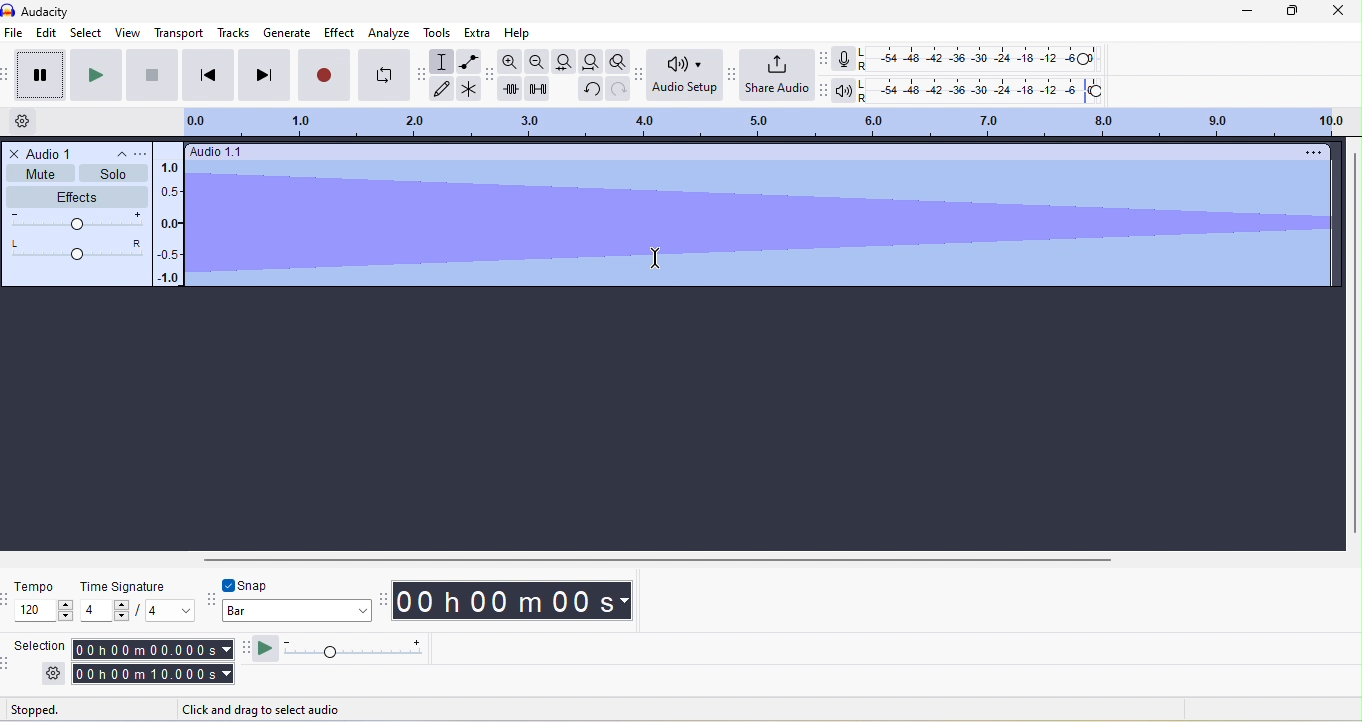 The width and height of the screenshot is (1362, 722). I want to click on draw tool, so click(442, 89).